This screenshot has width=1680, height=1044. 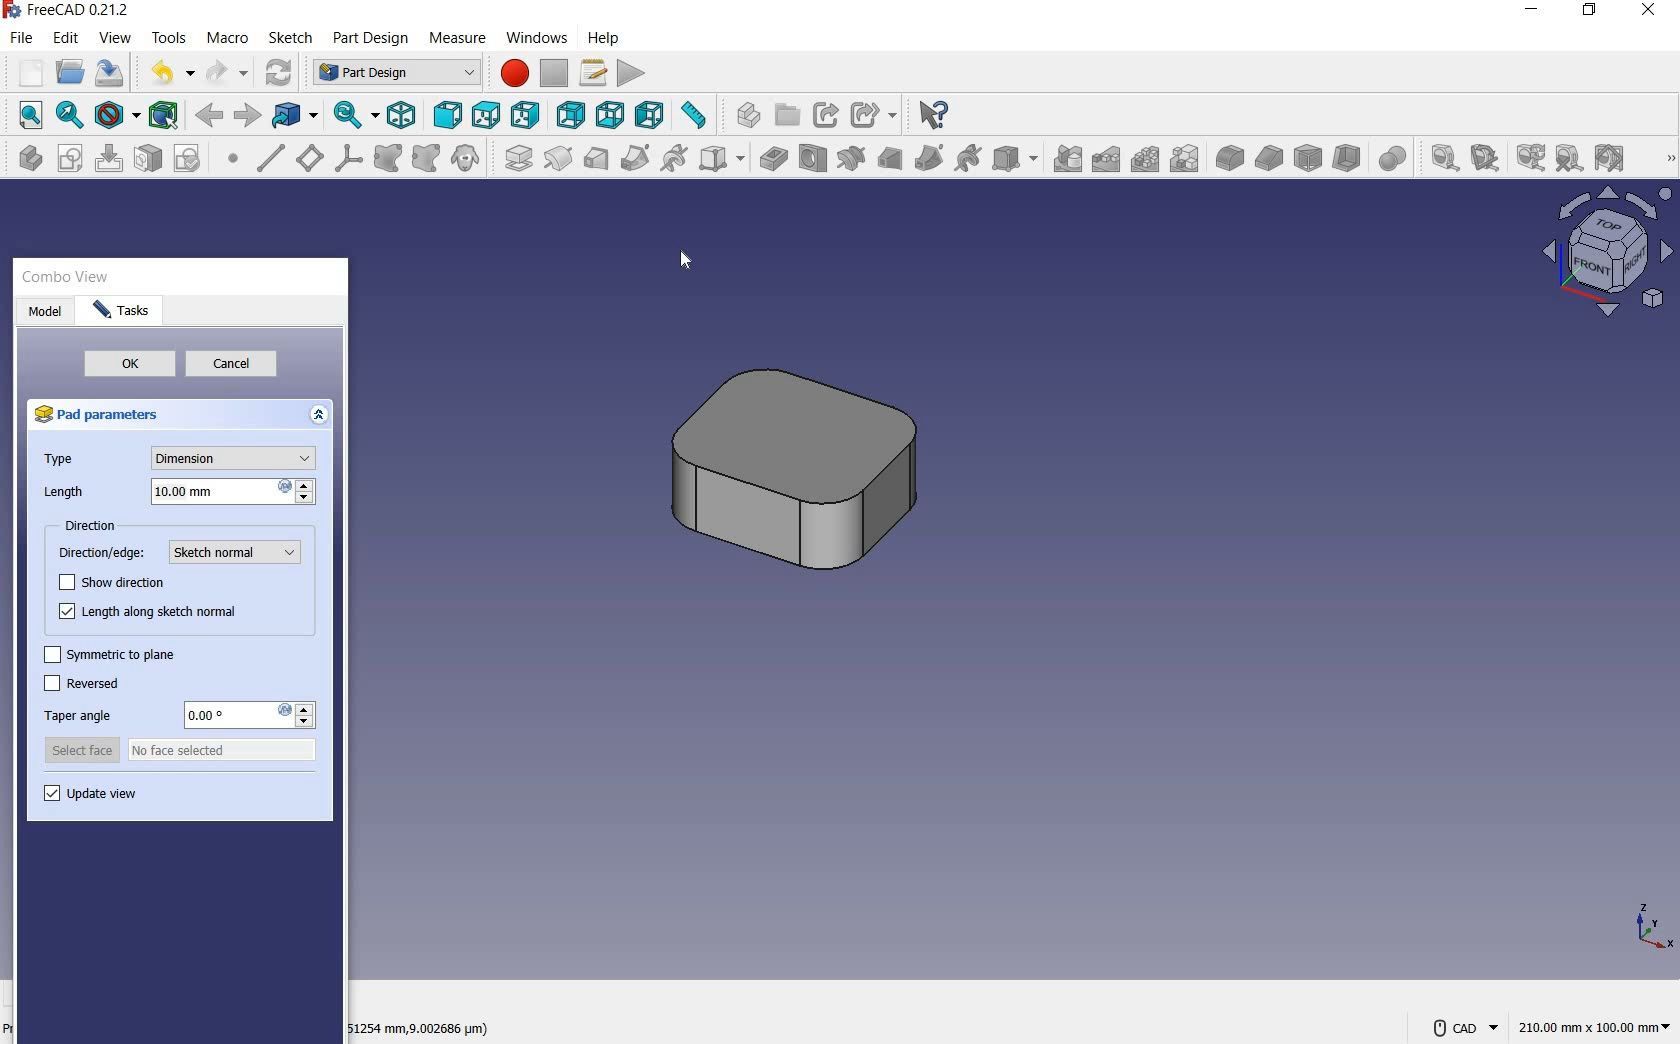 I want to click on subtractive loft, so click(x=889, y=157).